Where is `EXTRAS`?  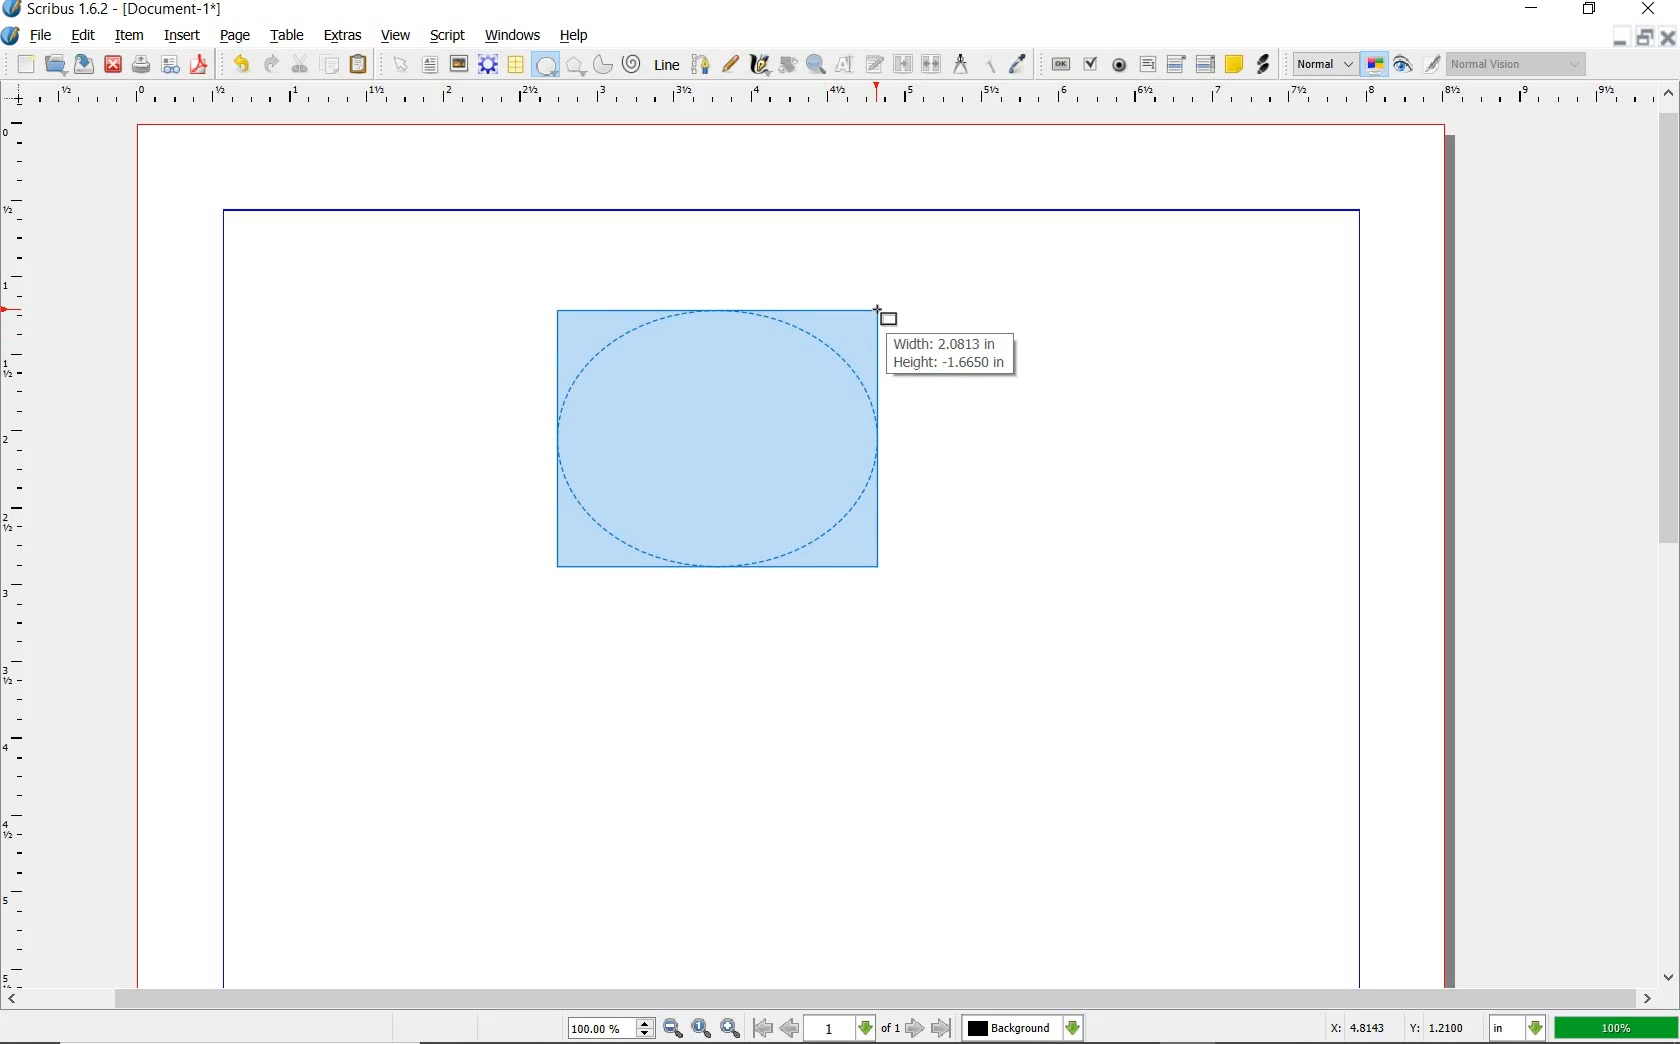 EXTRAS is located at coordinates (343, 36).